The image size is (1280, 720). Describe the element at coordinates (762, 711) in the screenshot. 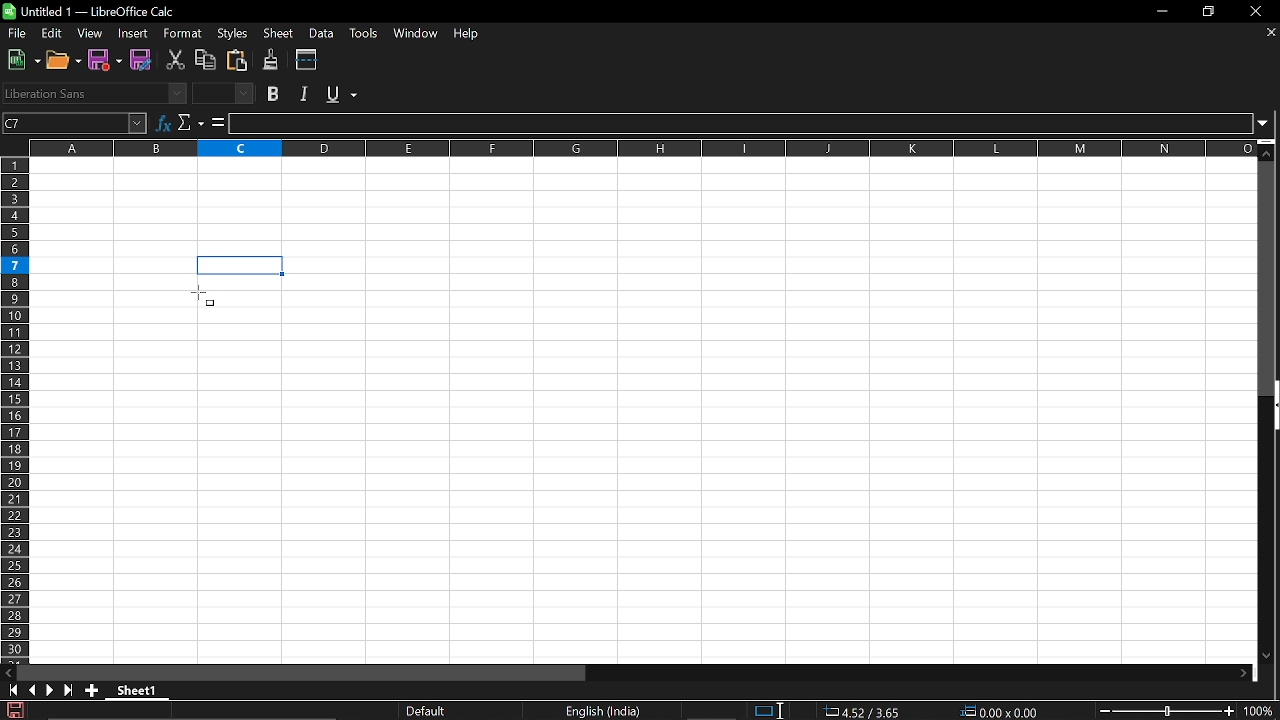

I see `Selection ` at that location.